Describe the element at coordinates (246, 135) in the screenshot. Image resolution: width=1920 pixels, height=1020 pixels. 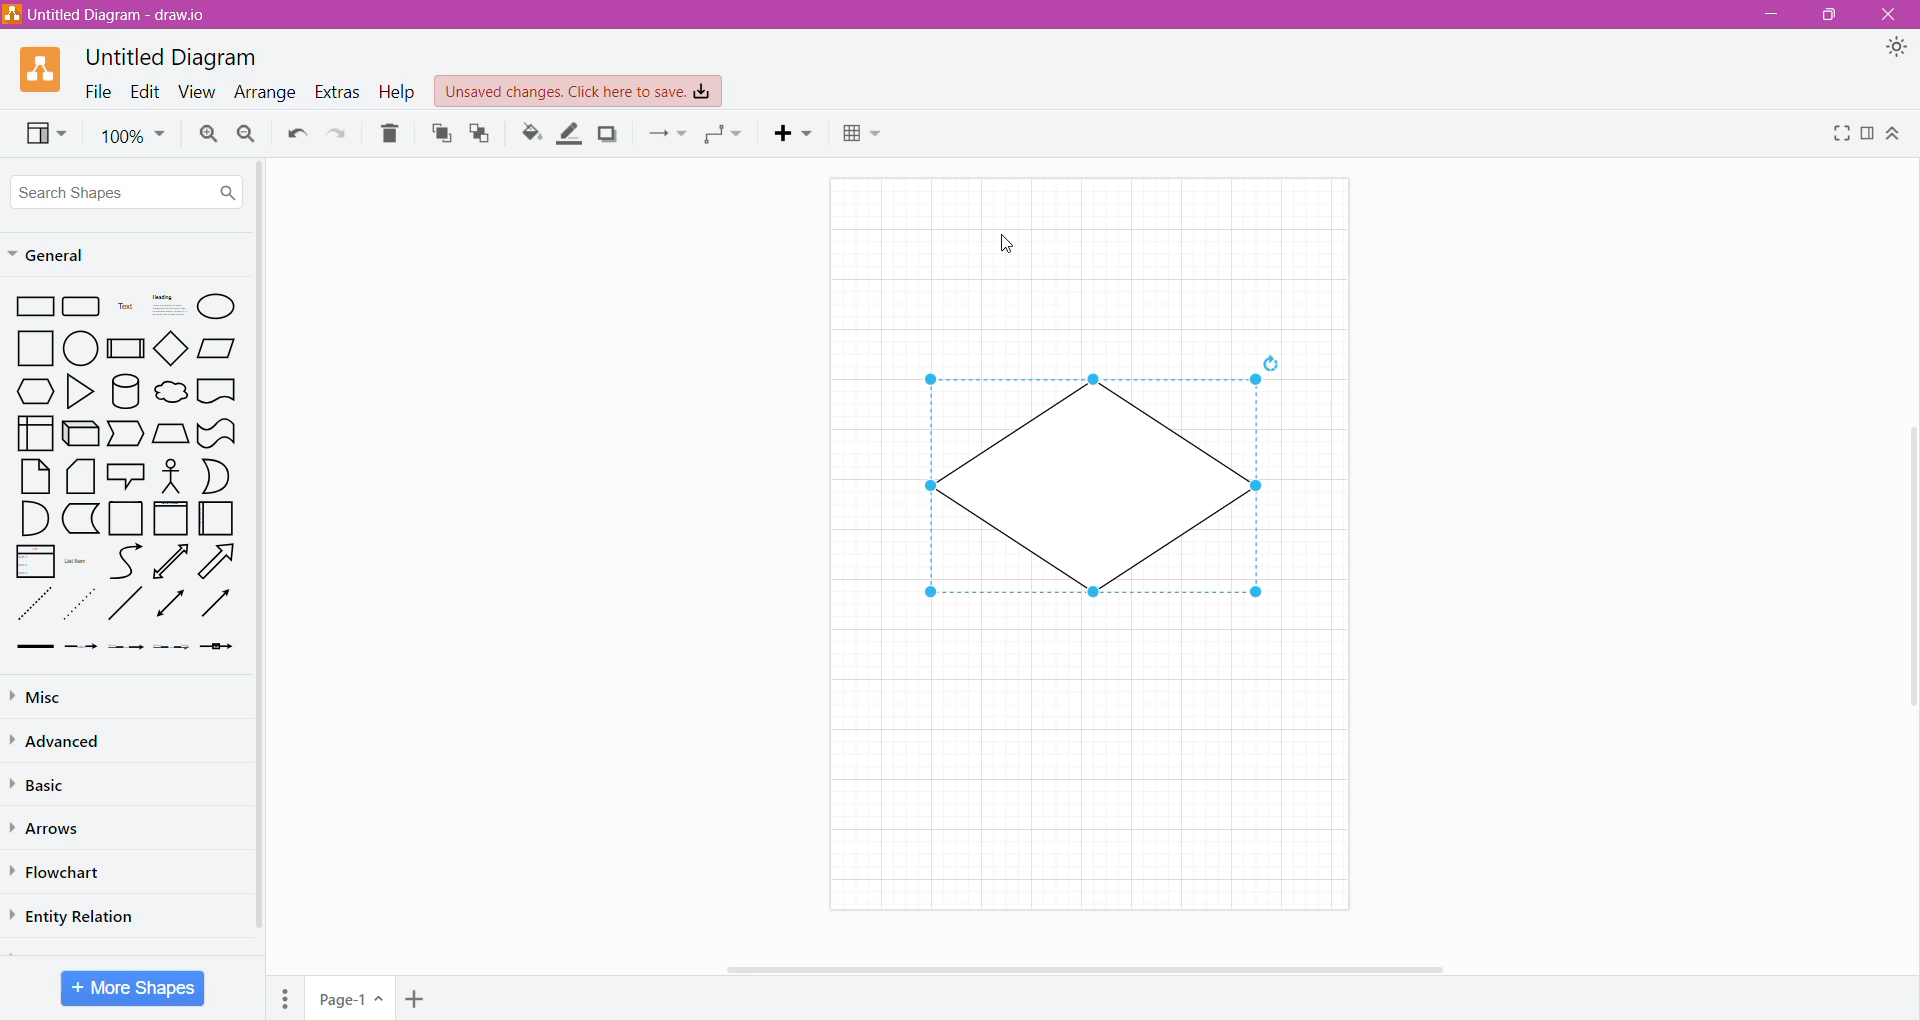
I see `Zoom Out` at that location.